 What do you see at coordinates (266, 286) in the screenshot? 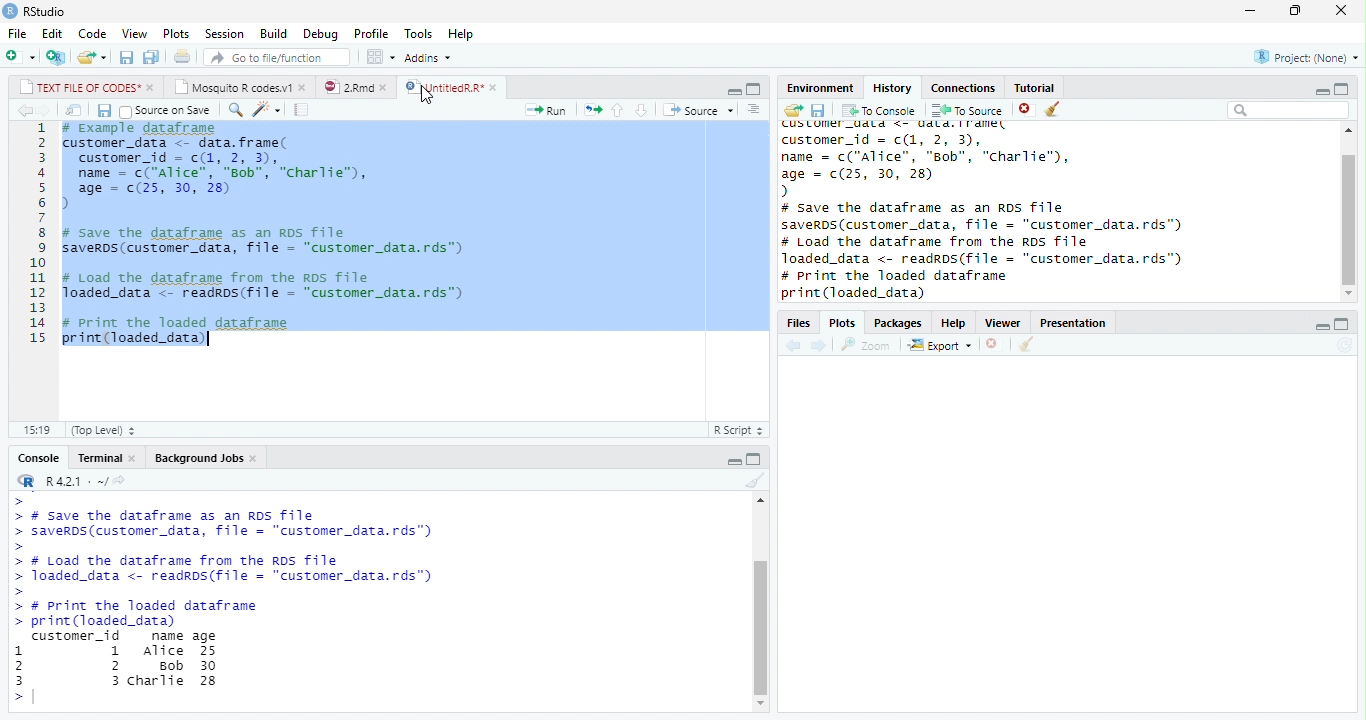
I see `# Load the dataframe from the RDs file
loaded_data <- readros(file = "customer_data.rds")` at bounding box center [266, 286].